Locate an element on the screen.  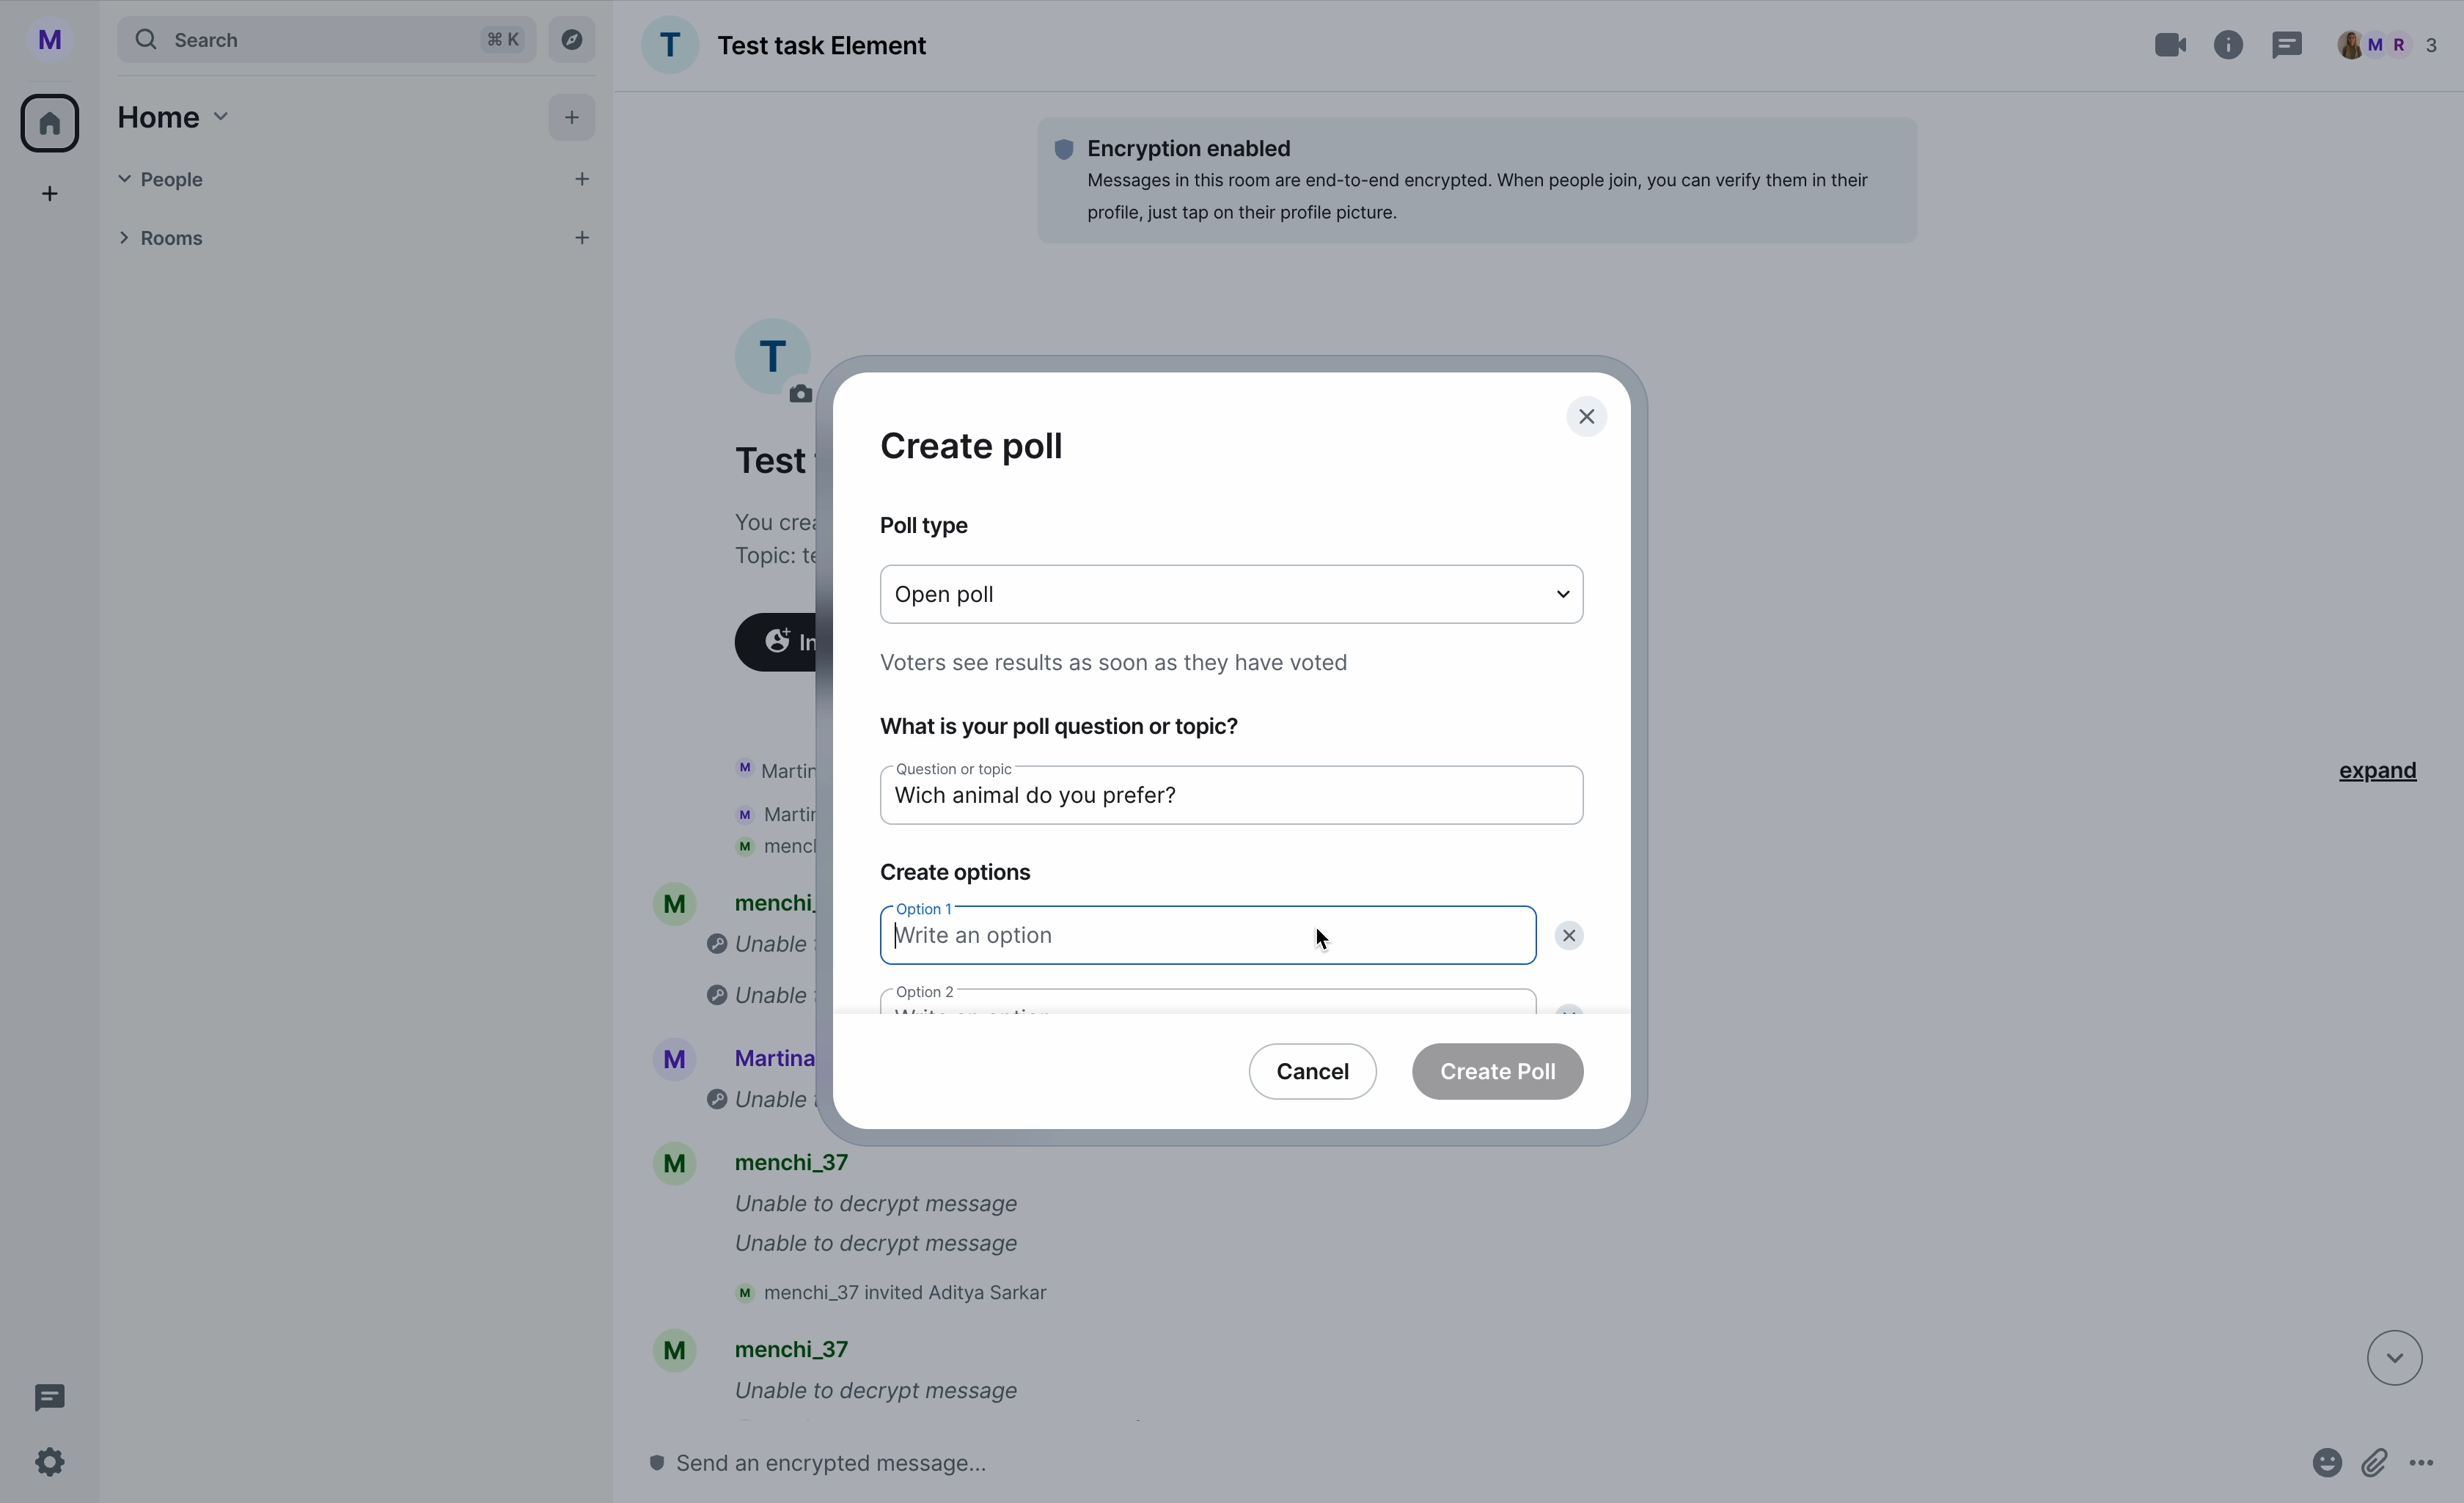
M menchi_37
Unable to decrypt message
Unable to decrypt message
M menchi_37 invited Aditya Sarkar is located at coordinates (865, 1232).